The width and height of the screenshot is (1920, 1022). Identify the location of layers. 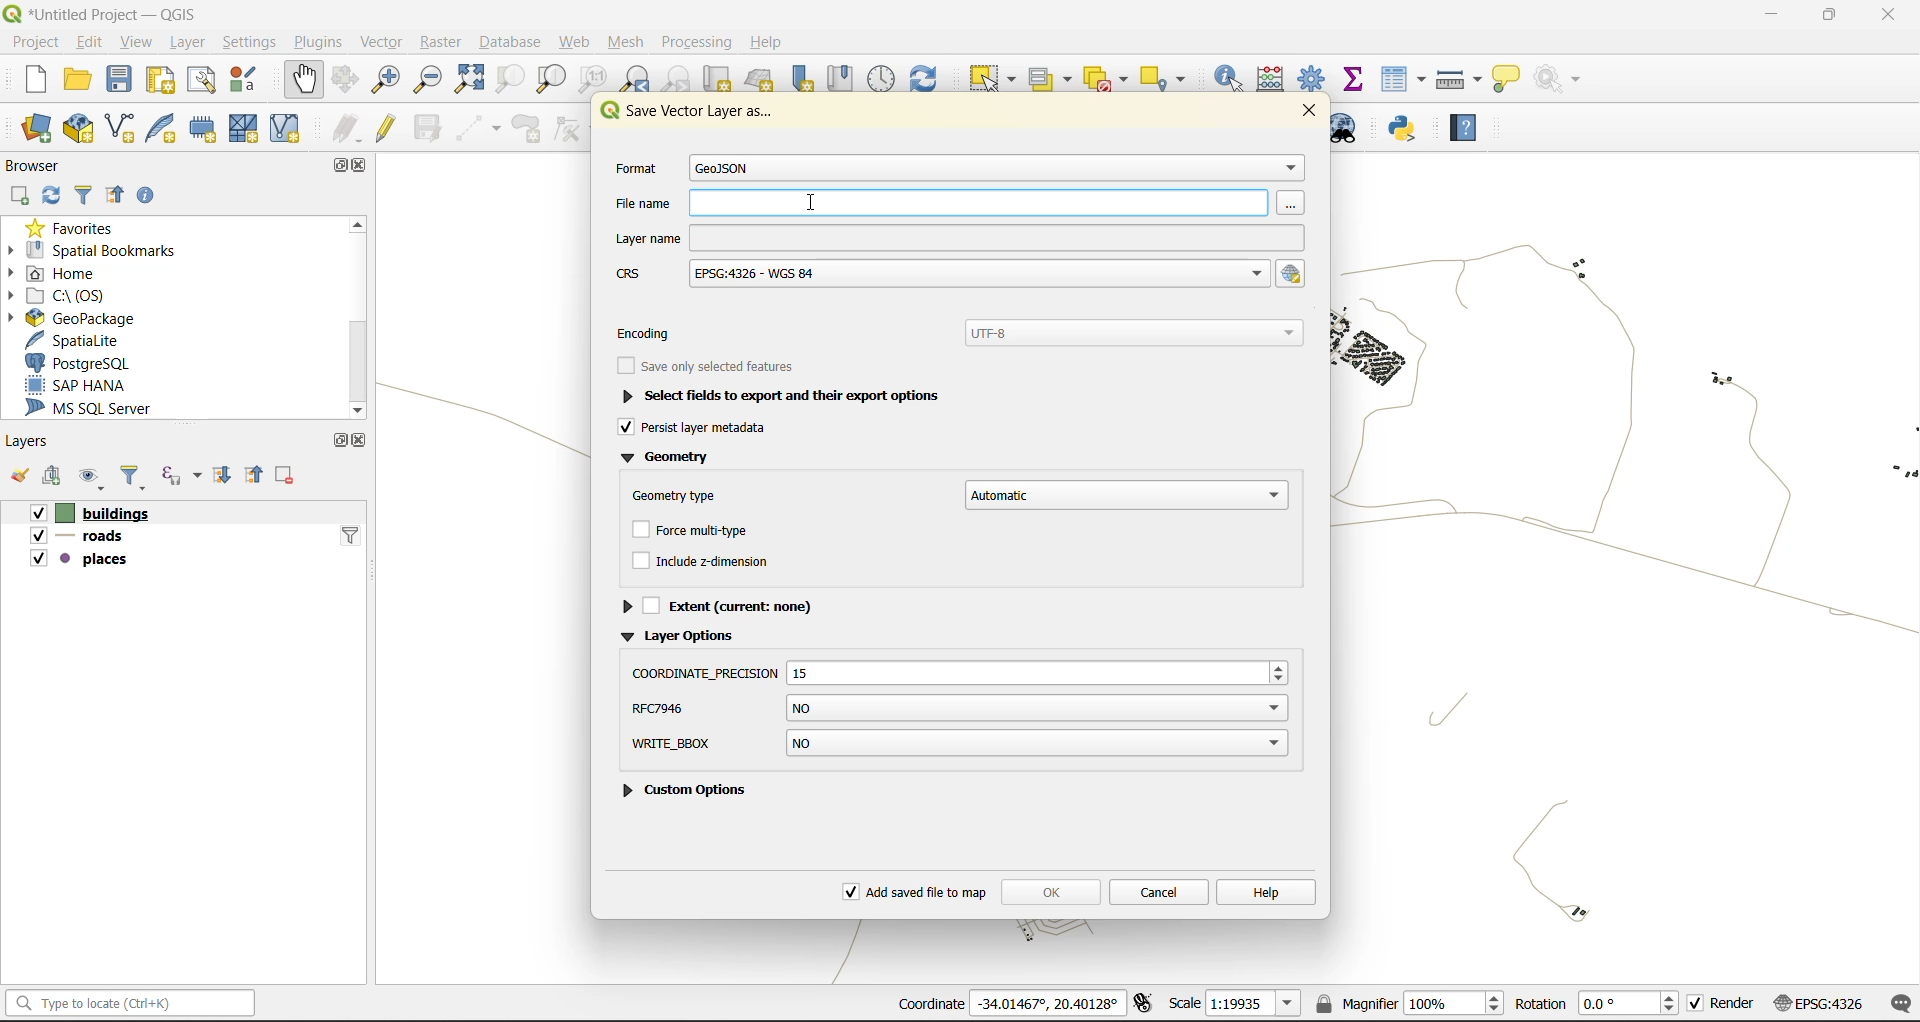
(28, 440).